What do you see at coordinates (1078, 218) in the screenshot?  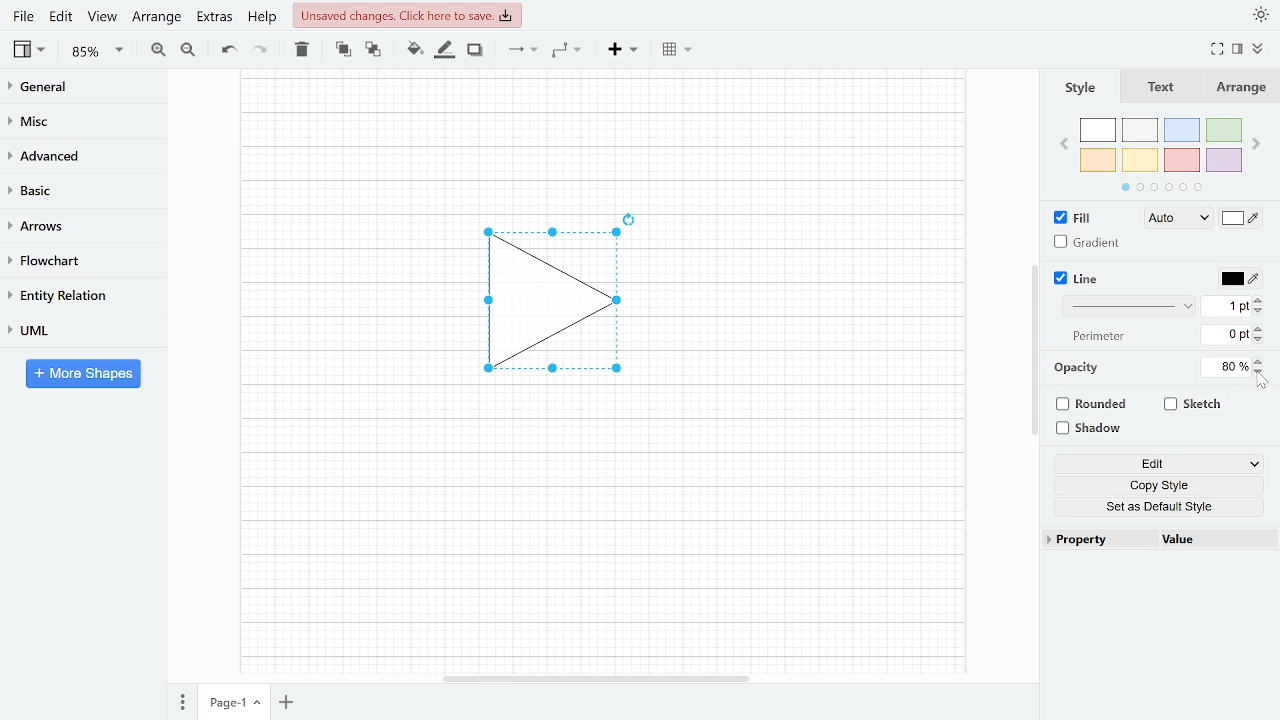 I see `Fill` at bounding box center [1078, 218].